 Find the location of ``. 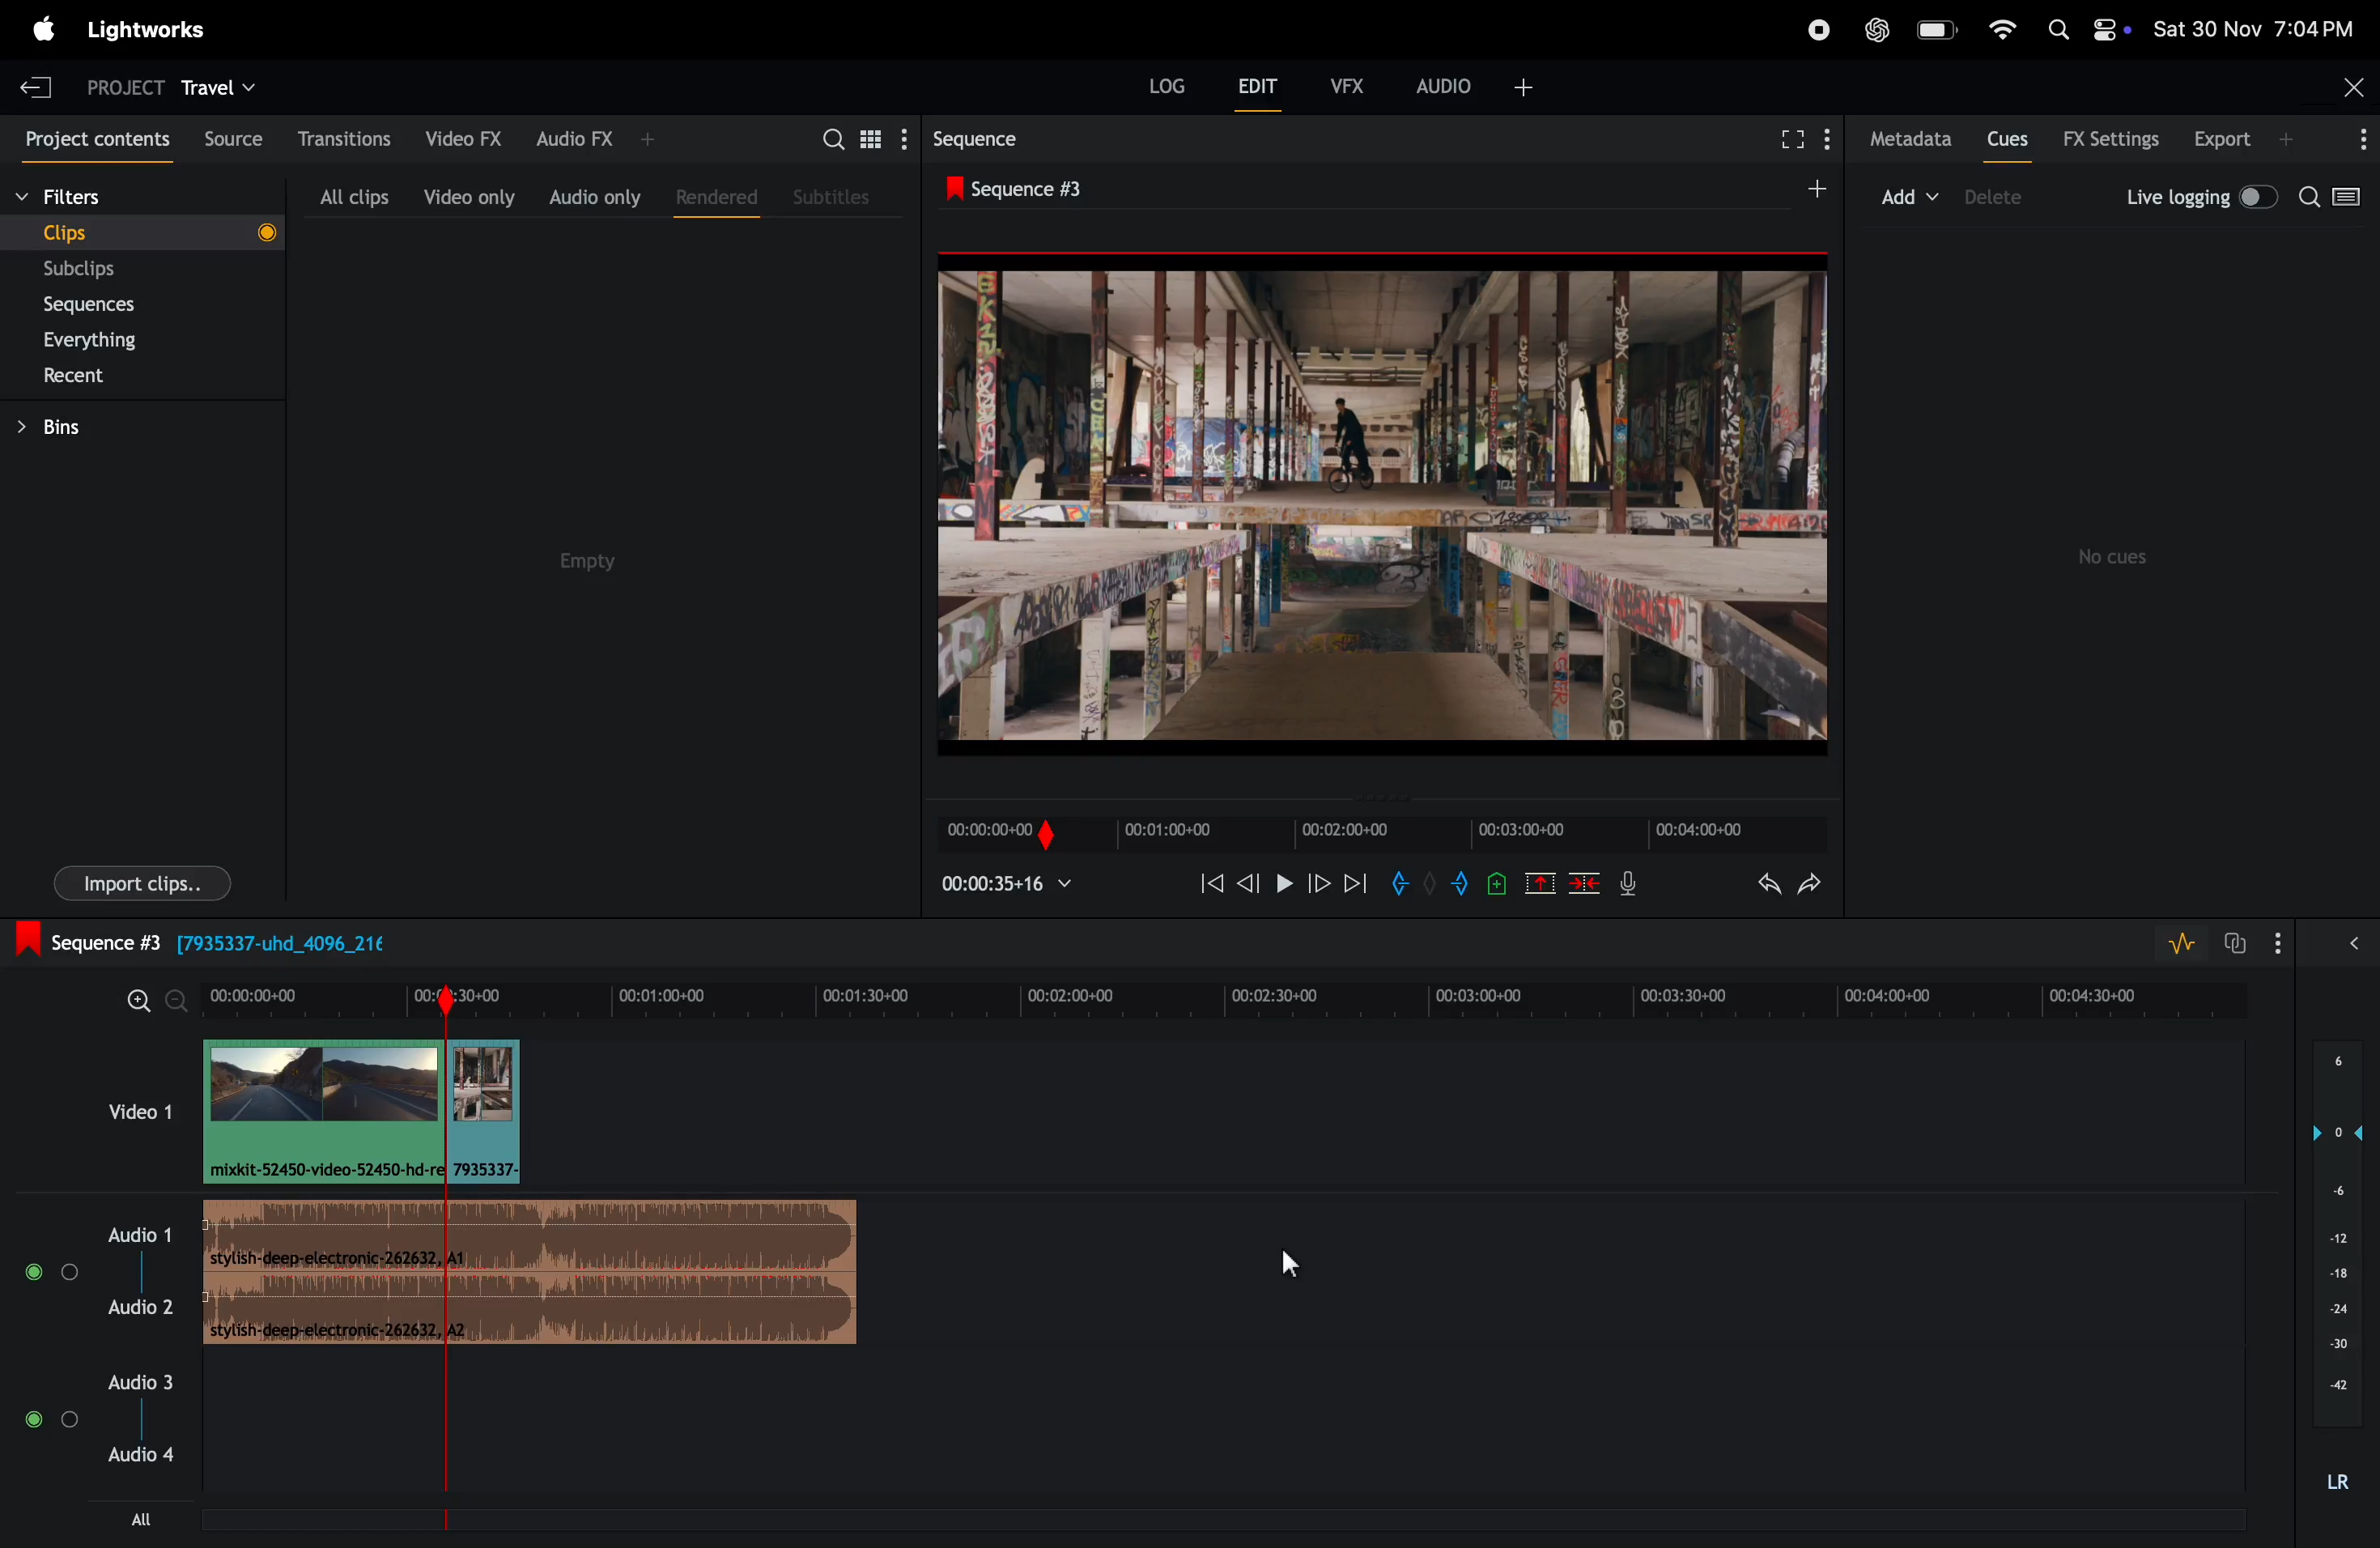

 is located at coordinates (1393, 885).